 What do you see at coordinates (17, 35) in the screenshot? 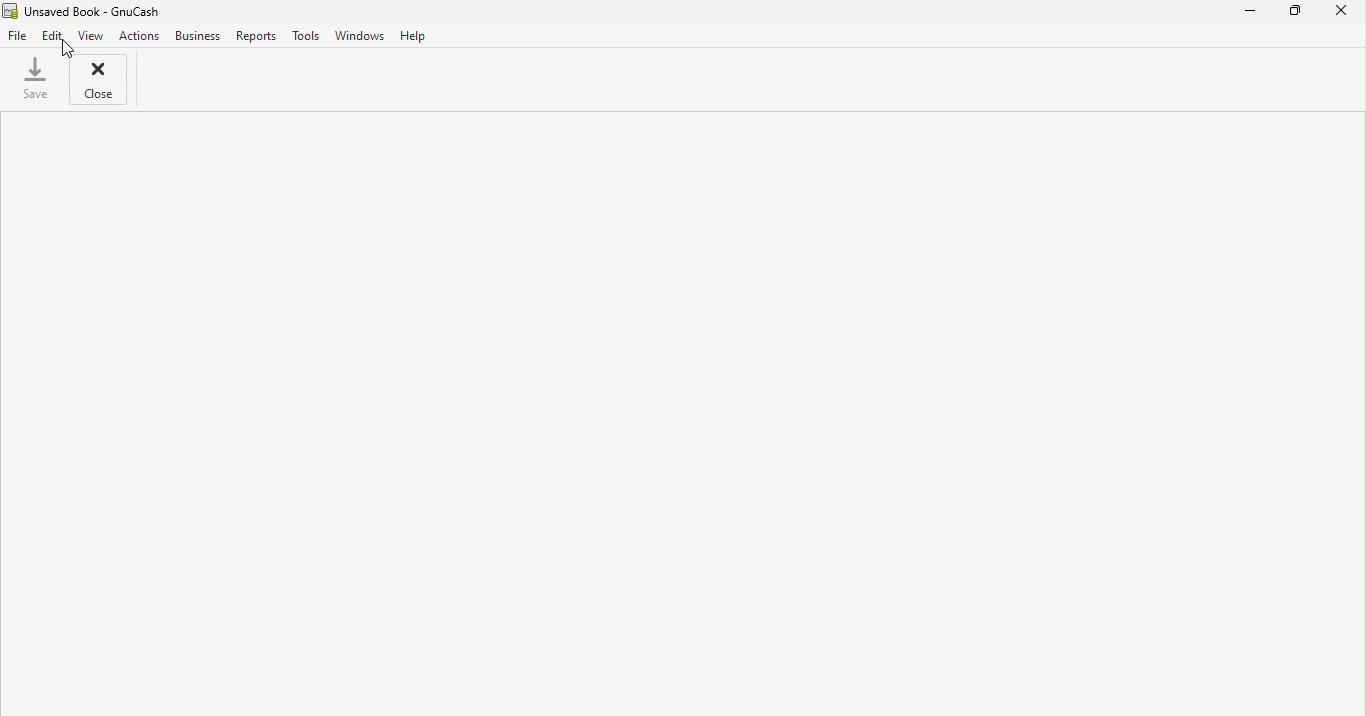
I see `File` at bounding box center [17, 35].